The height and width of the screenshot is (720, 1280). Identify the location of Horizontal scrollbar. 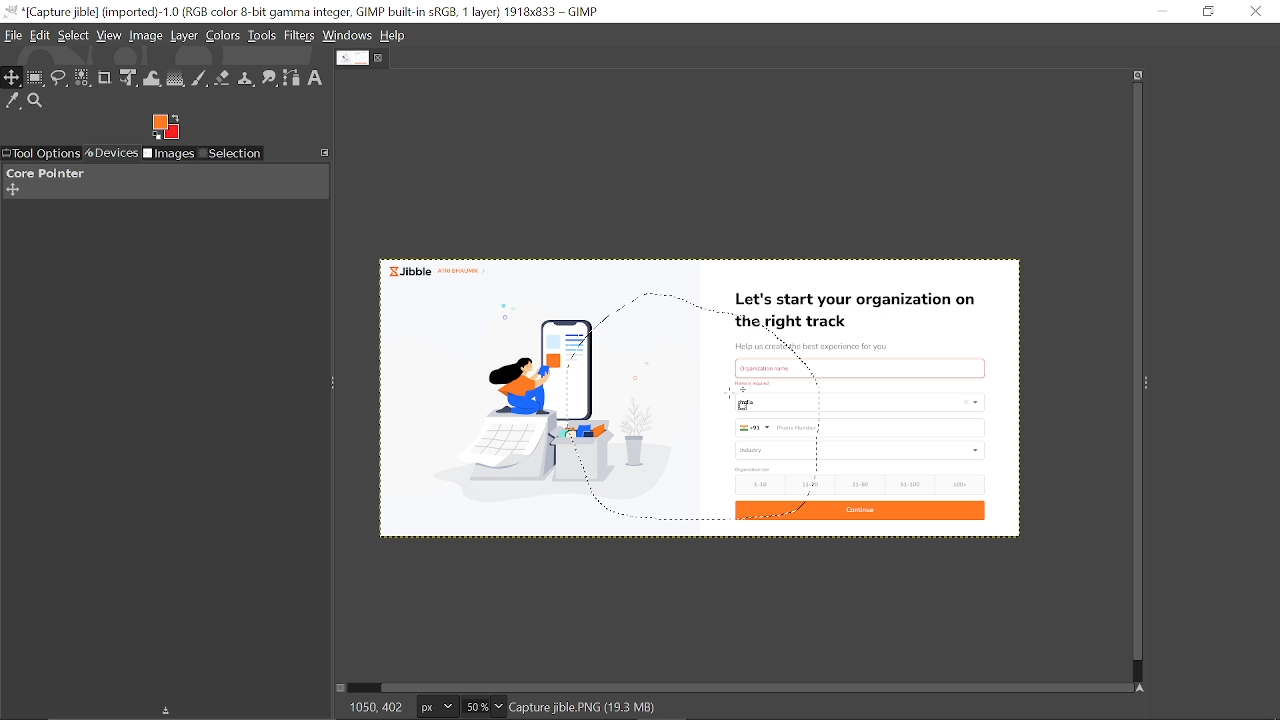
(758, 687).